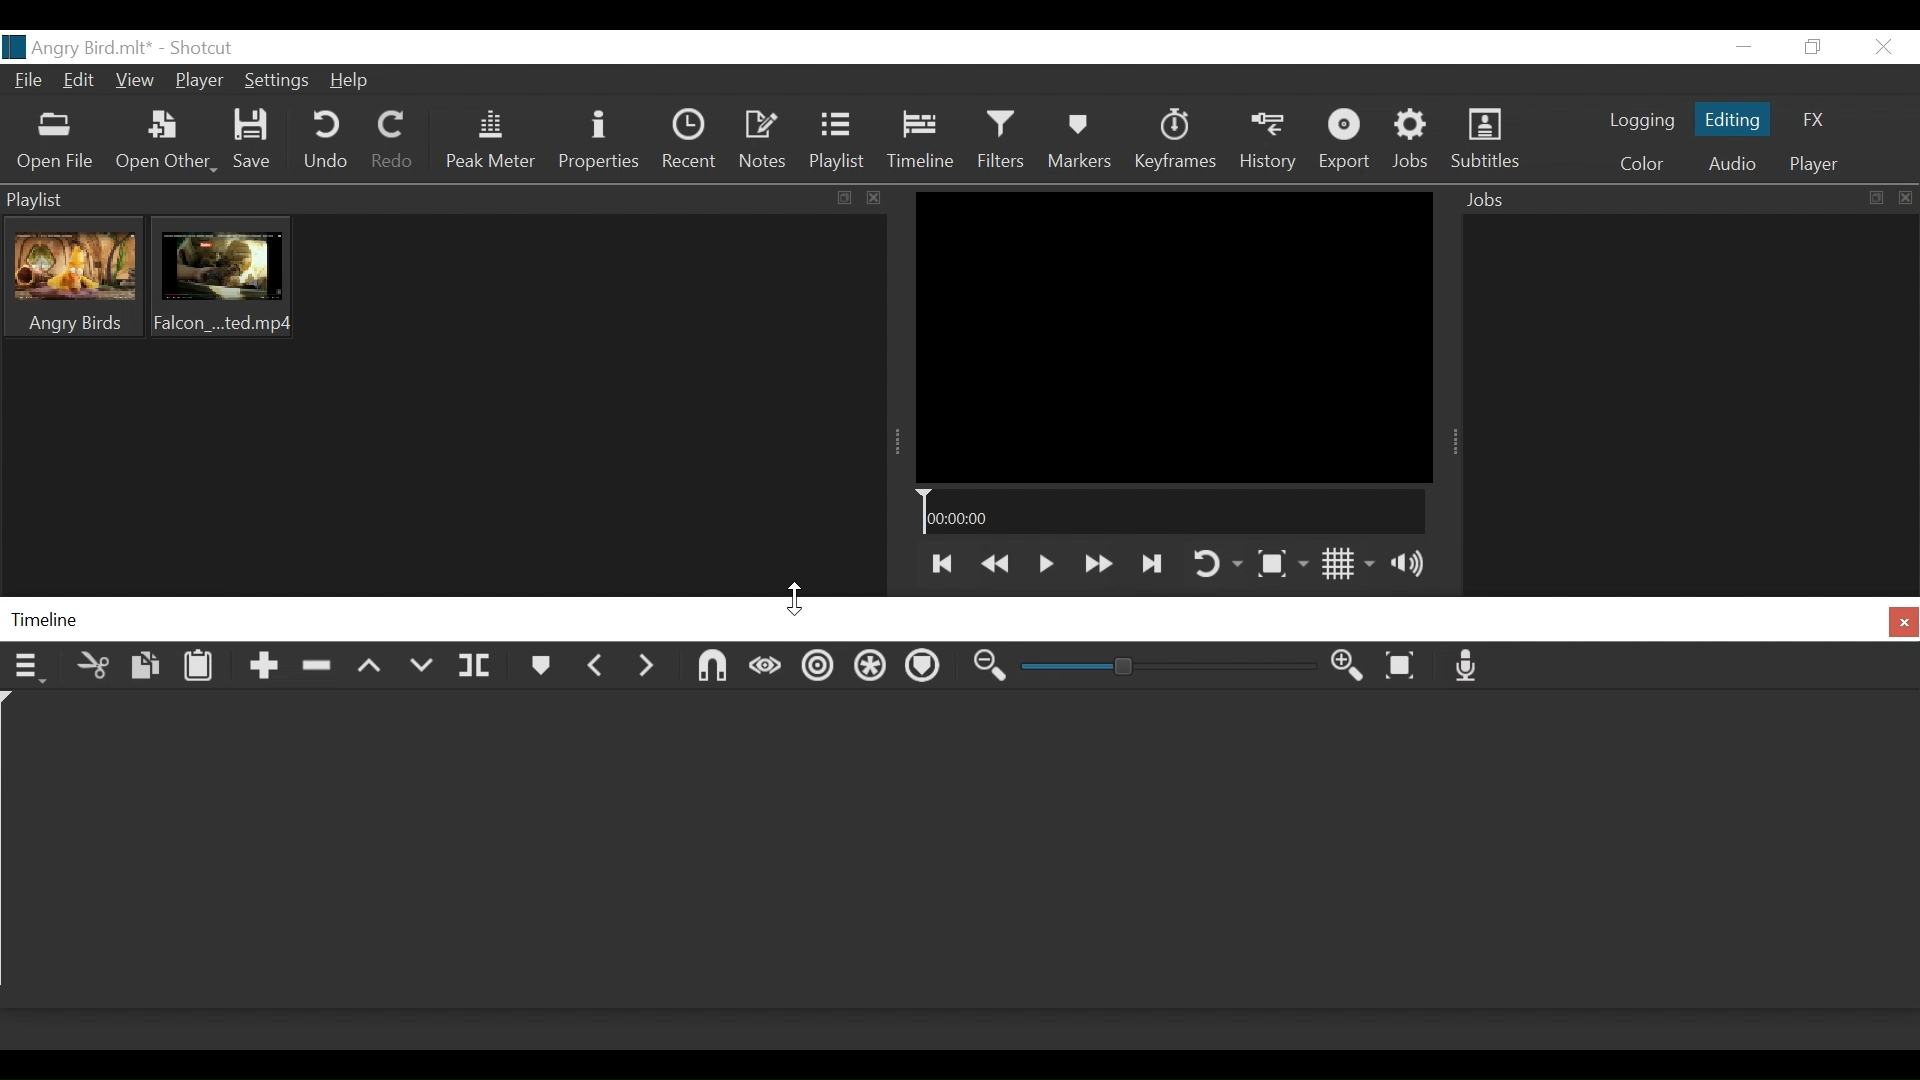 The width and height of the screenshot is (1920, 1080). What do you see at coordinates (1217, 563) in the screenshot?
I see `Toggle player on looping` at bounding box center [1217, 563].